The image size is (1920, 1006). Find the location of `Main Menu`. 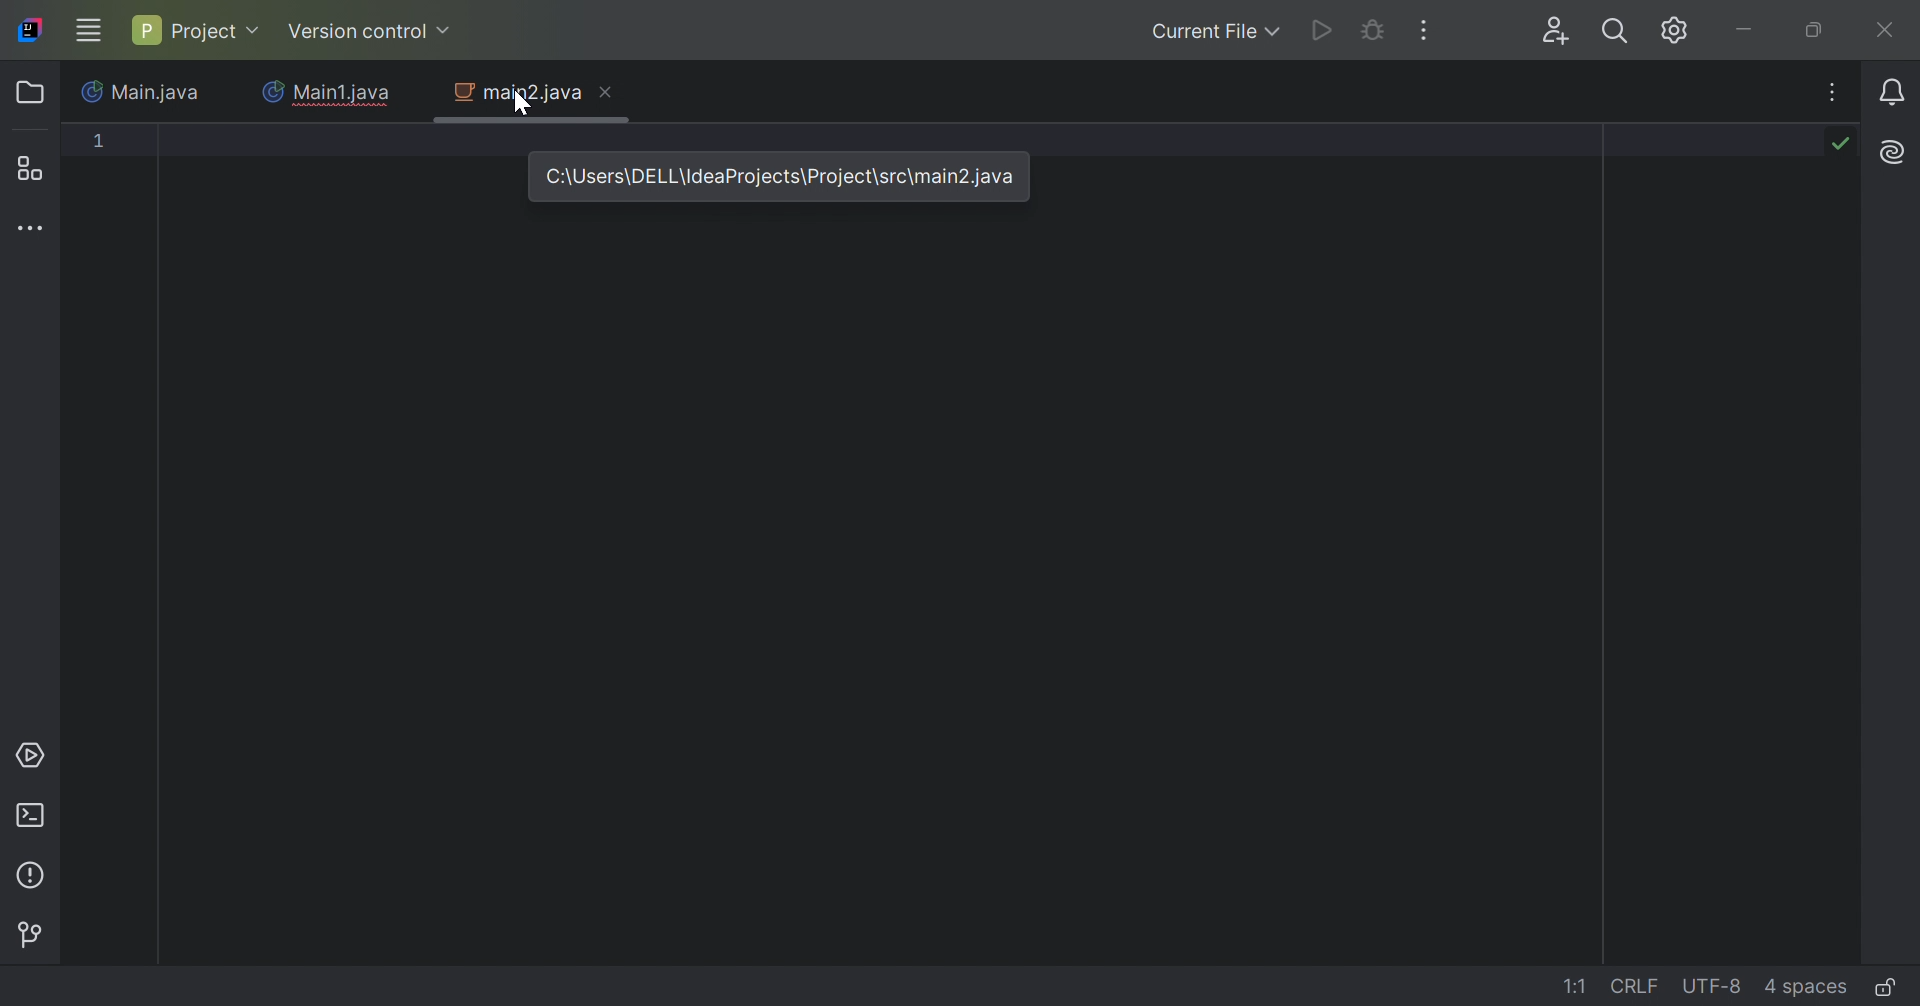

Main Menu is located at coordinates (88, 30).